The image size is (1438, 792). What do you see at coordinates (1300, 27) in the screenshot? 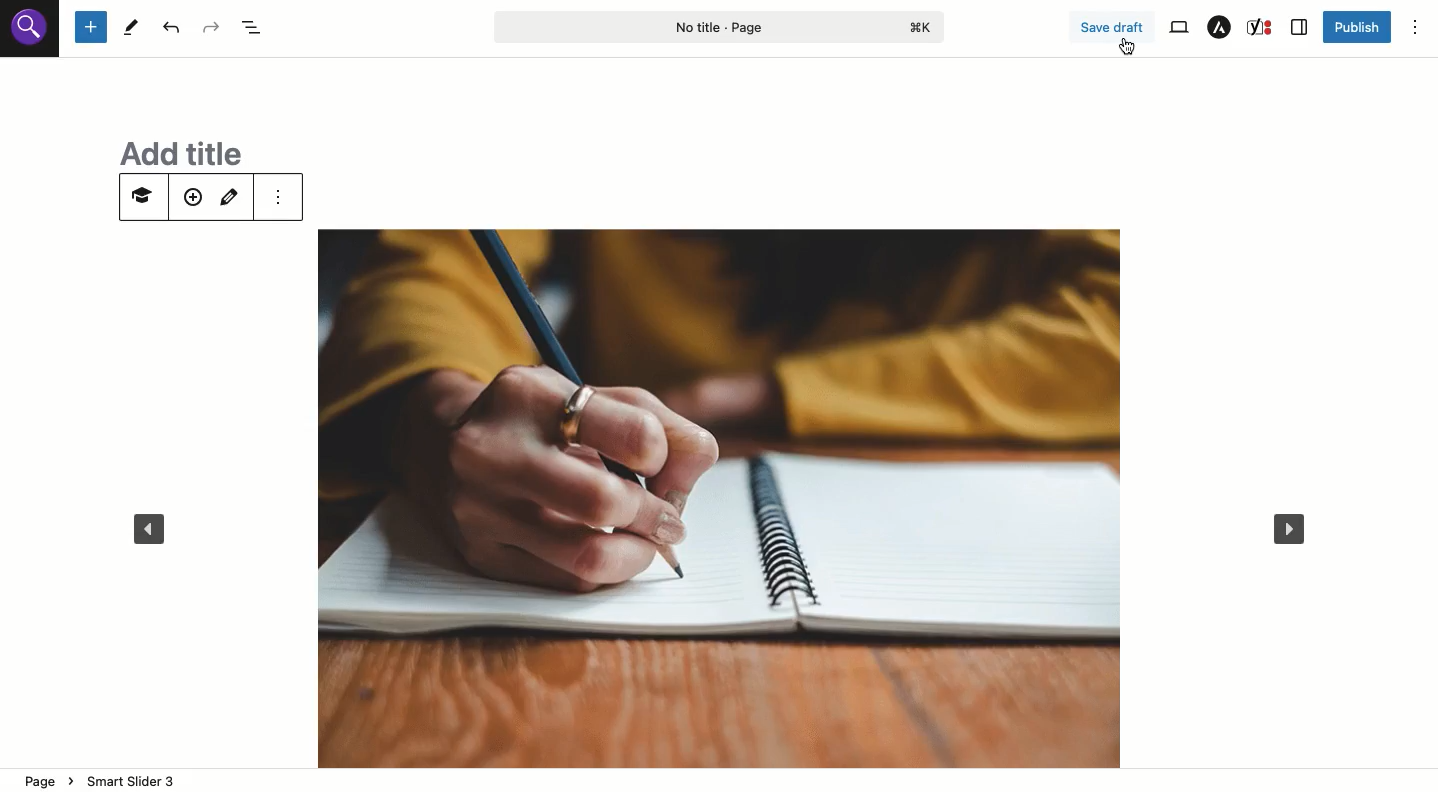
I see `Sidebar` at bounding box center [1300, 27].